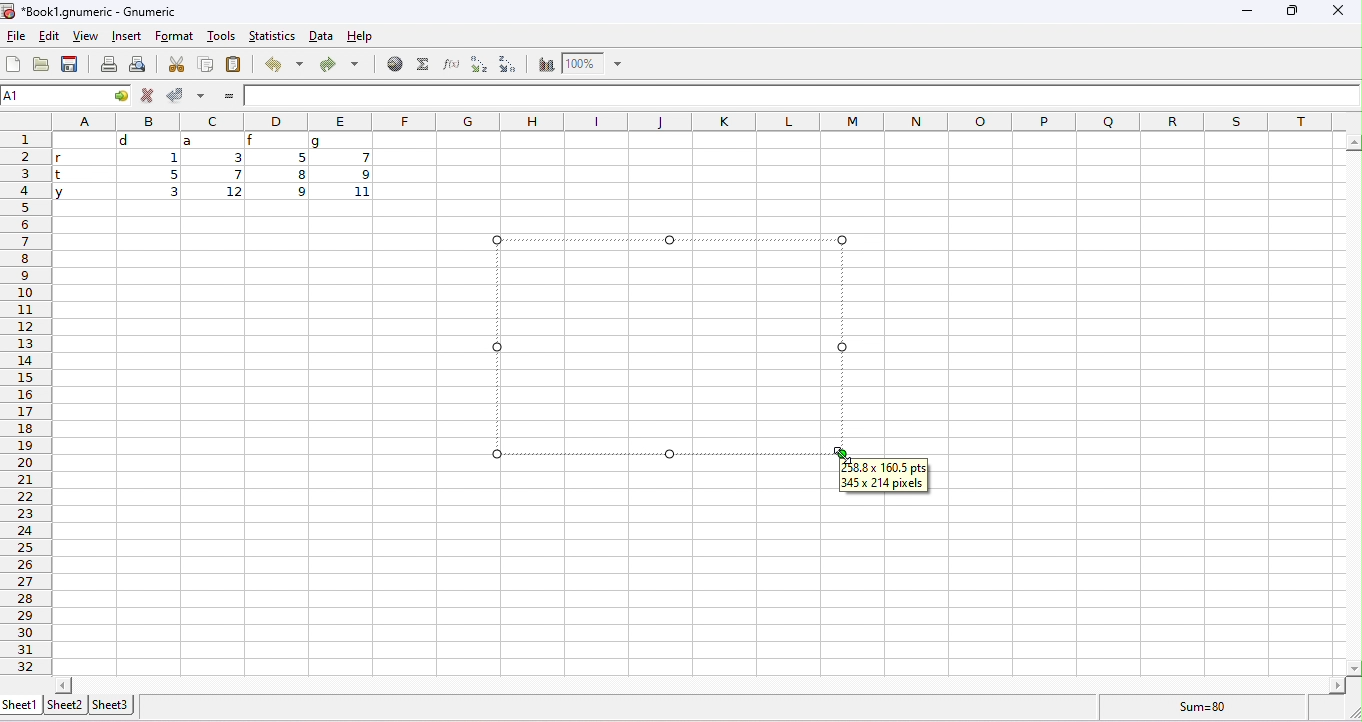  I want to click on chart, so click(543, 64).